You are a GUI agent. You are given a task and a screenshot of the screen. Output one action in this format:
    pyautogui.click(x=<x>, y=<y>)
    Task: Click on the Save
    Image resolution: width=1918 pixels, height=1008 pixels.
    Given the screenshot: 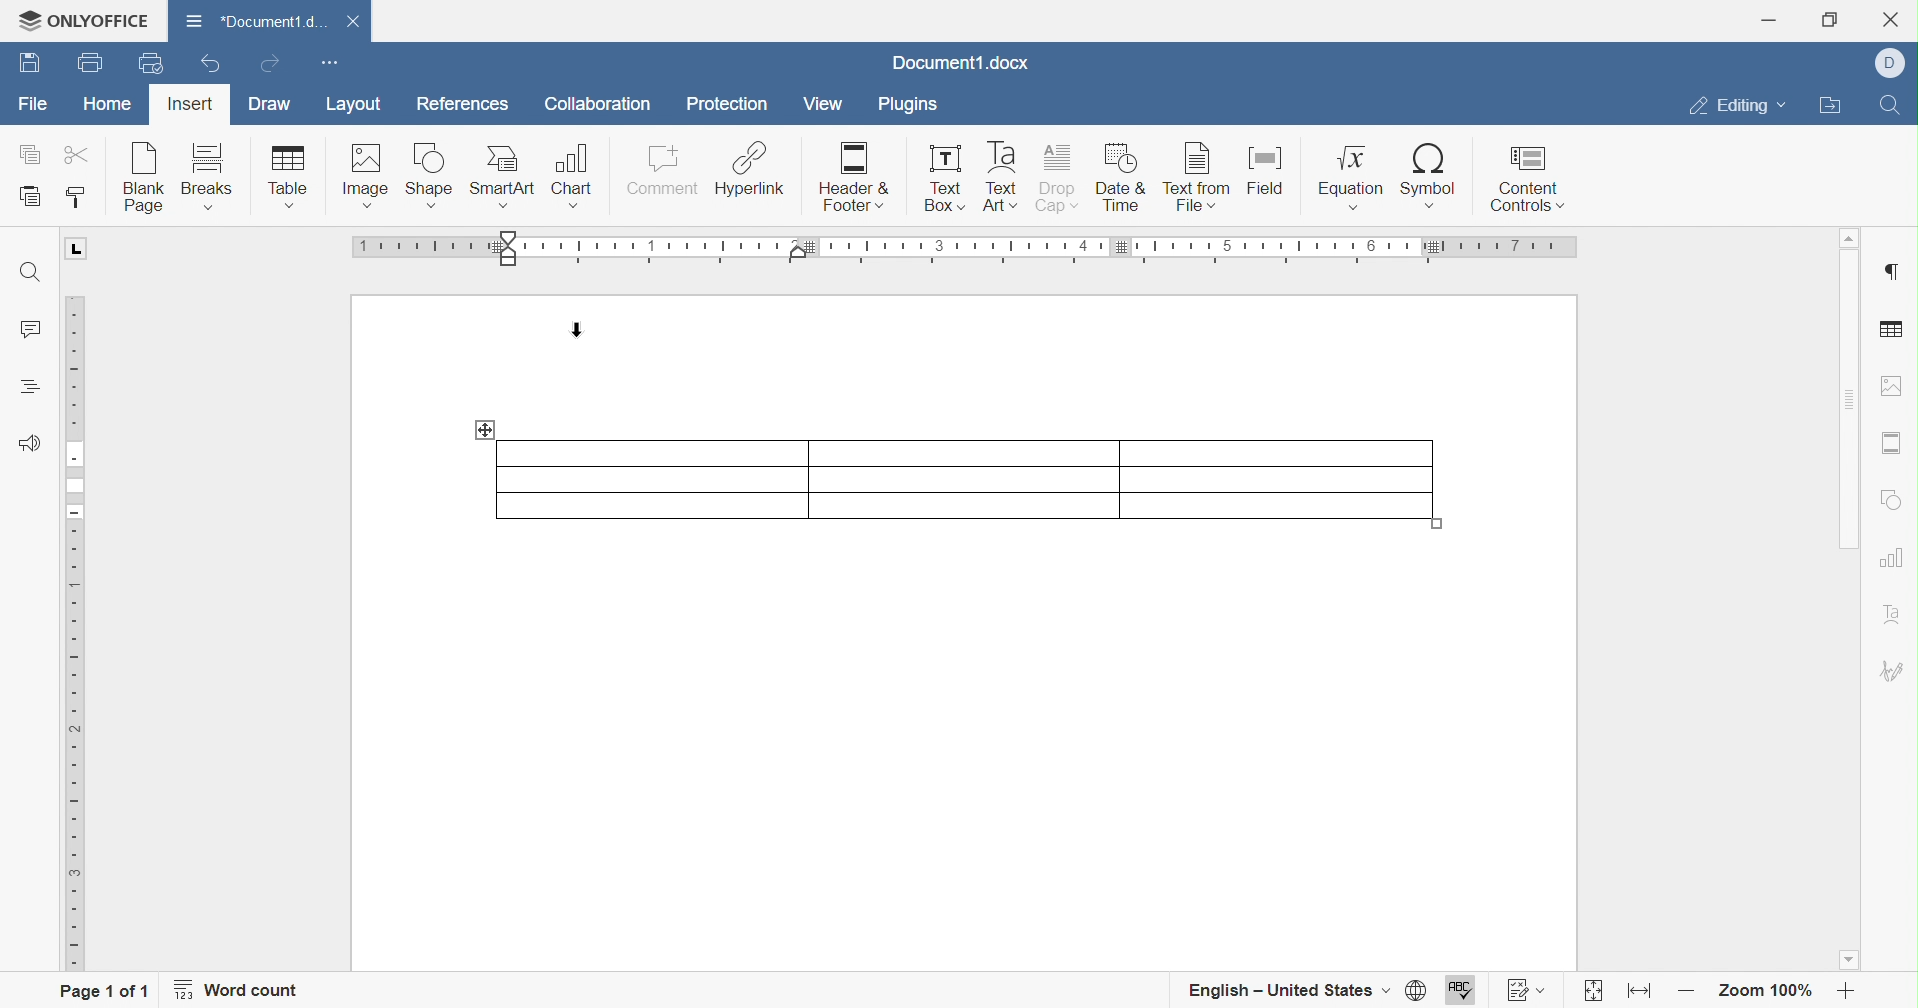 What is the action you would take?
    pyautogui.click(x=29, y=61)
    